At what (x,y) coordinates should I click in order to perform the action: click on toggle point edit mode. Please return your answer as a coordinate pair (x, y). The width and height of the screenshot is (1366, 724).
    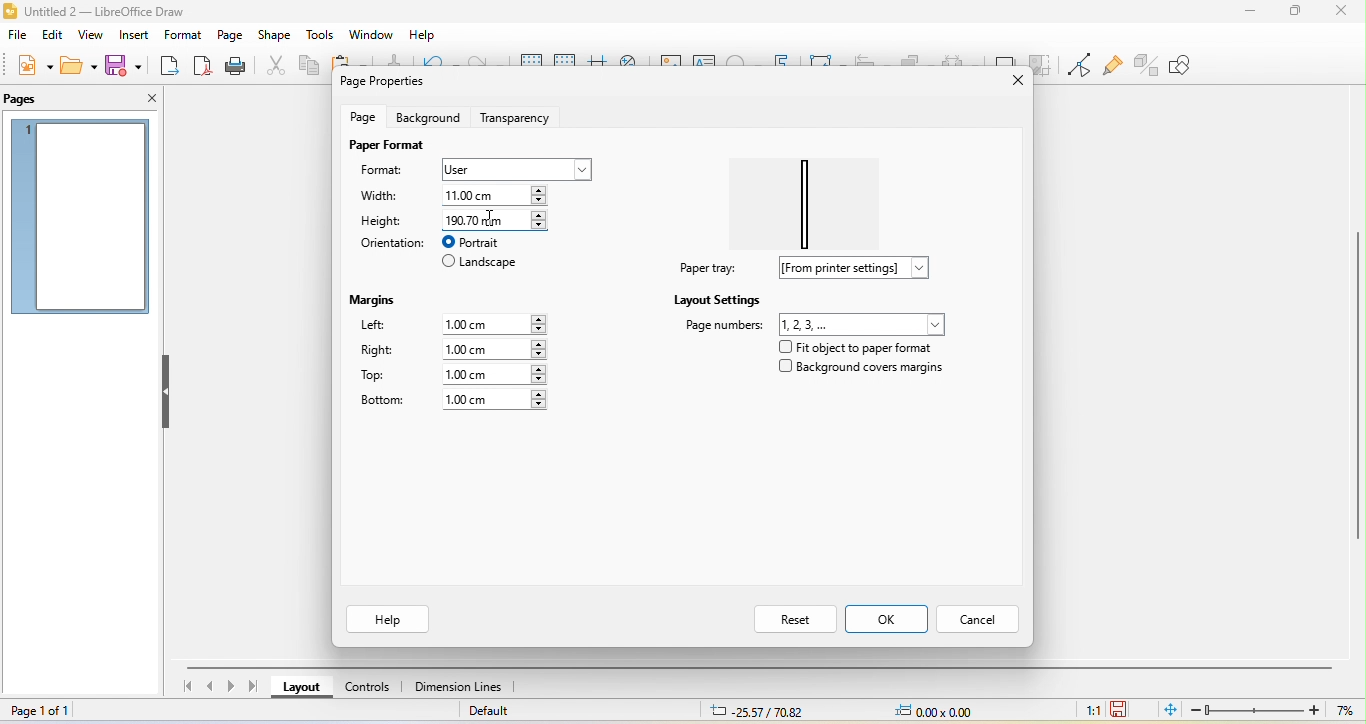
    Looking at the image, I should click on (1078, 65).